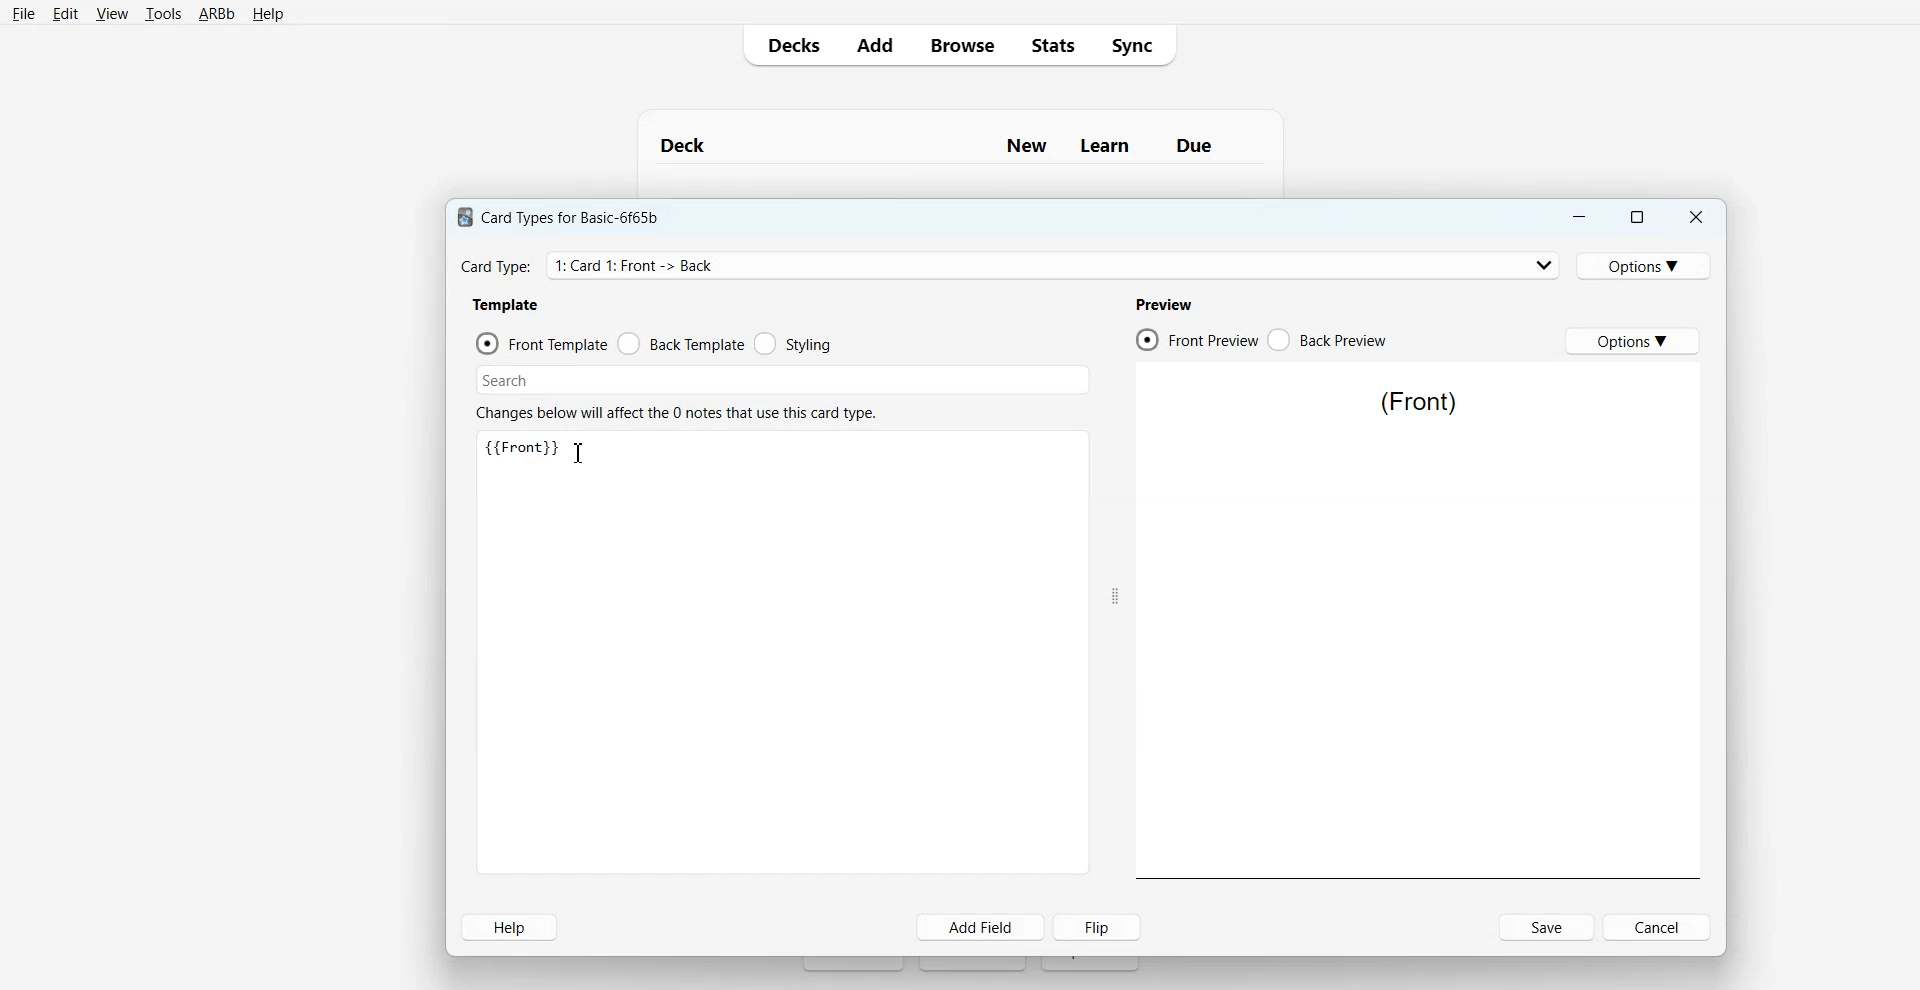 This screenshot has width=1920, height=990. What do you see at coordinates (565, 214) in the screenshot?
I see `Text 1` at bounding box center [565, 214].